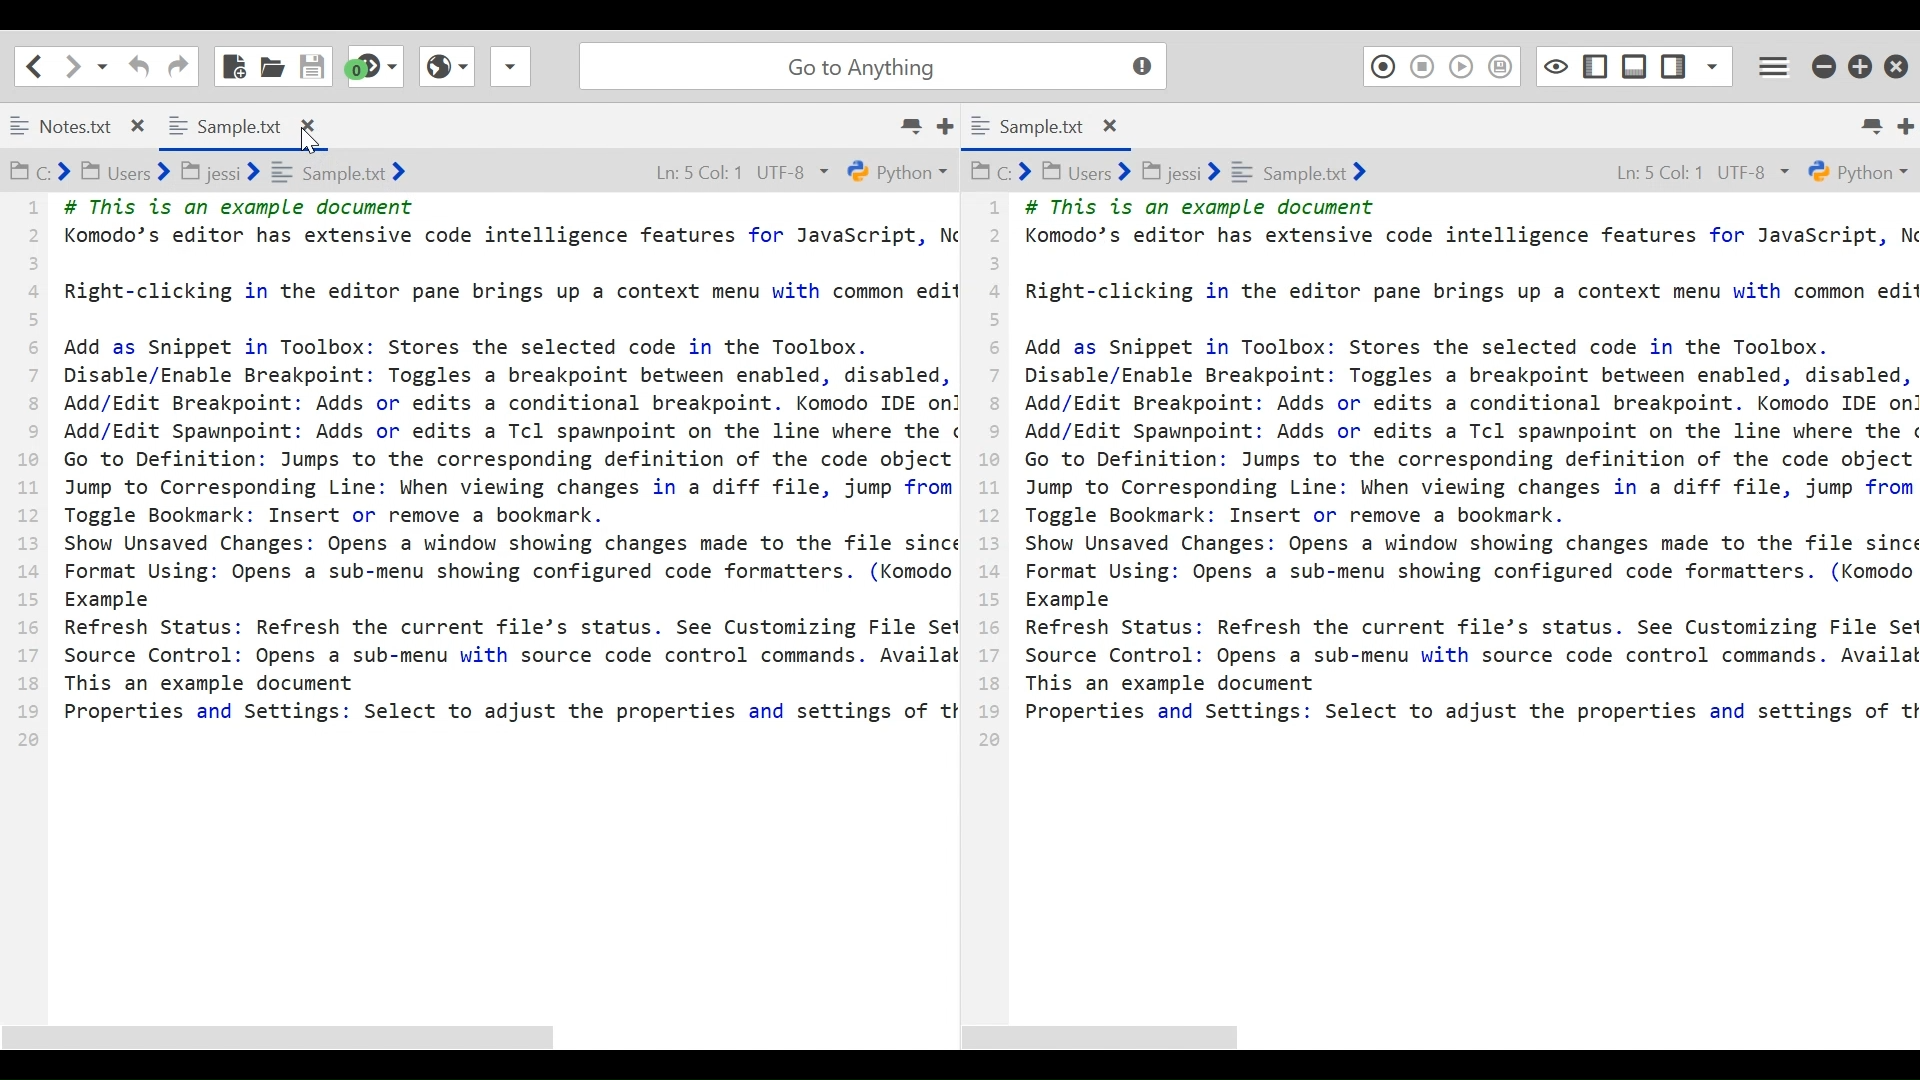 Image resolution: width=1920 pixels, height=1080 pixels. Describe the element at coordinates (103, 66) in the screenshot. I see `Recent locations` at that location.